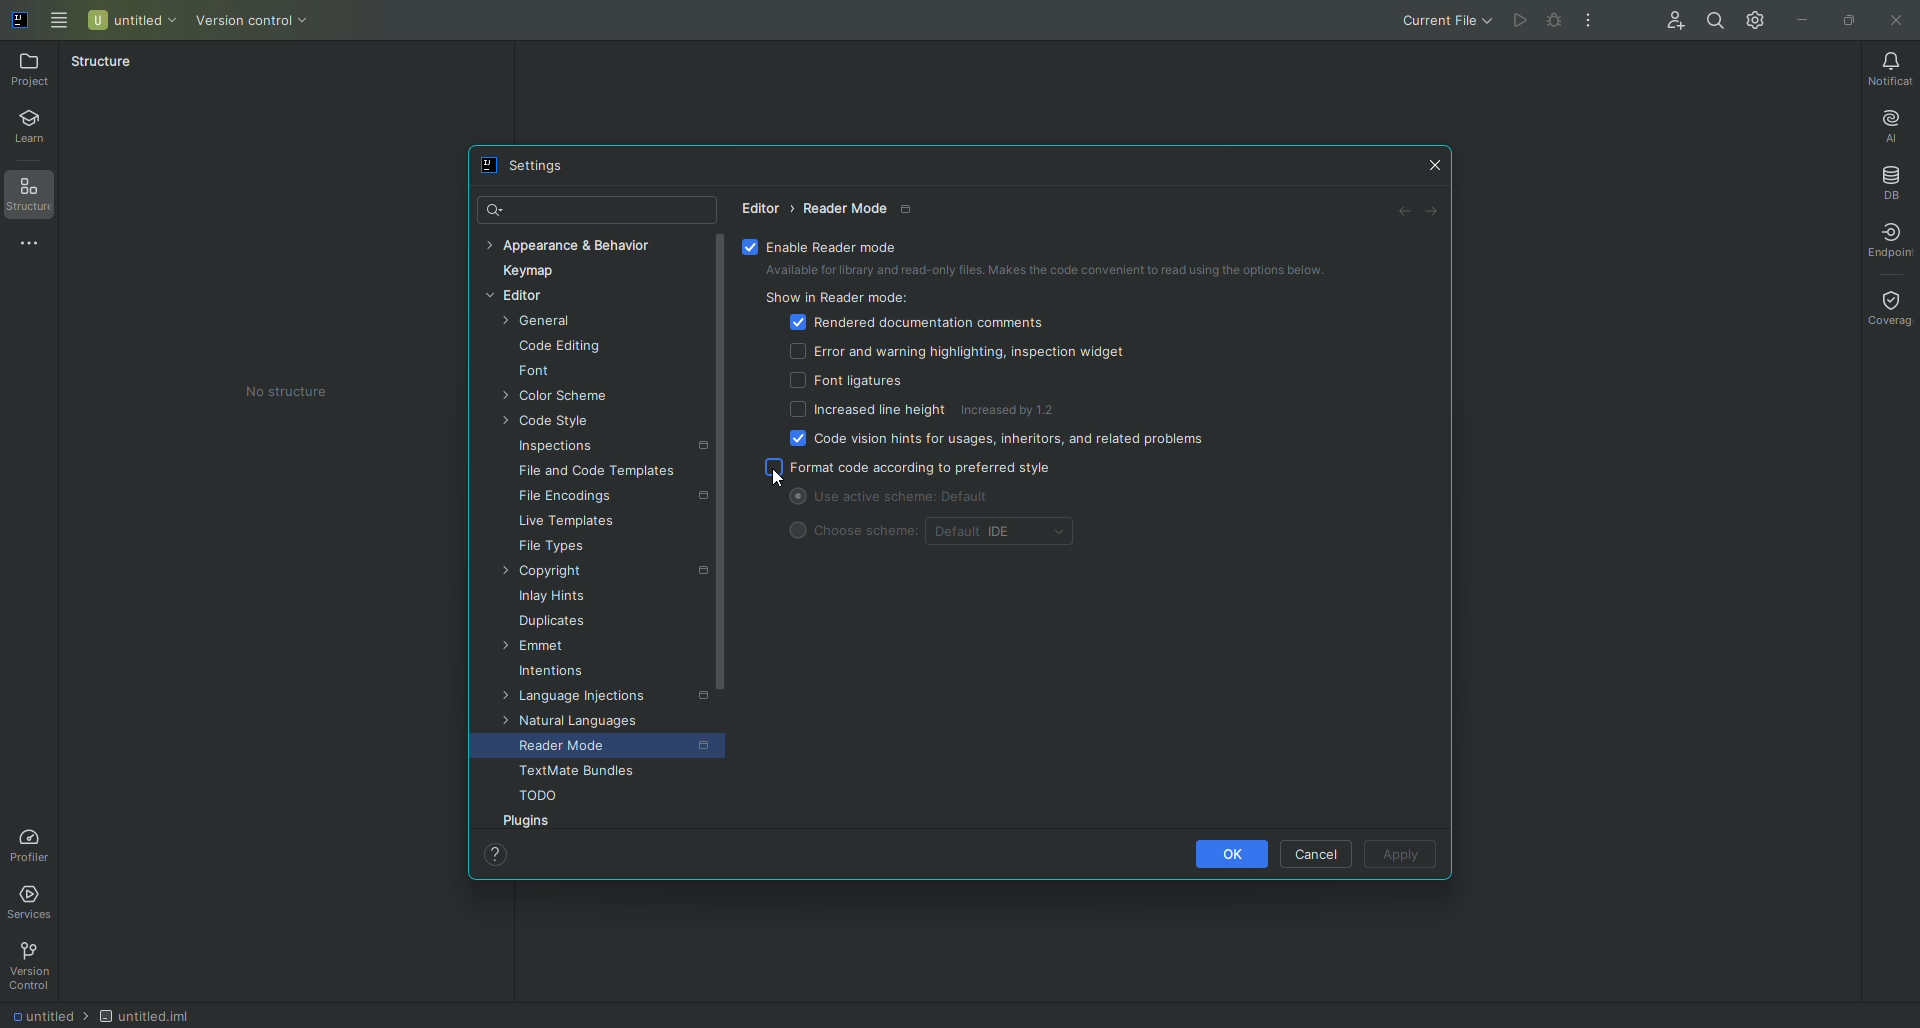 This screenshot has width=1920, height=1028. I want to click on Back, so click(1402, 213).